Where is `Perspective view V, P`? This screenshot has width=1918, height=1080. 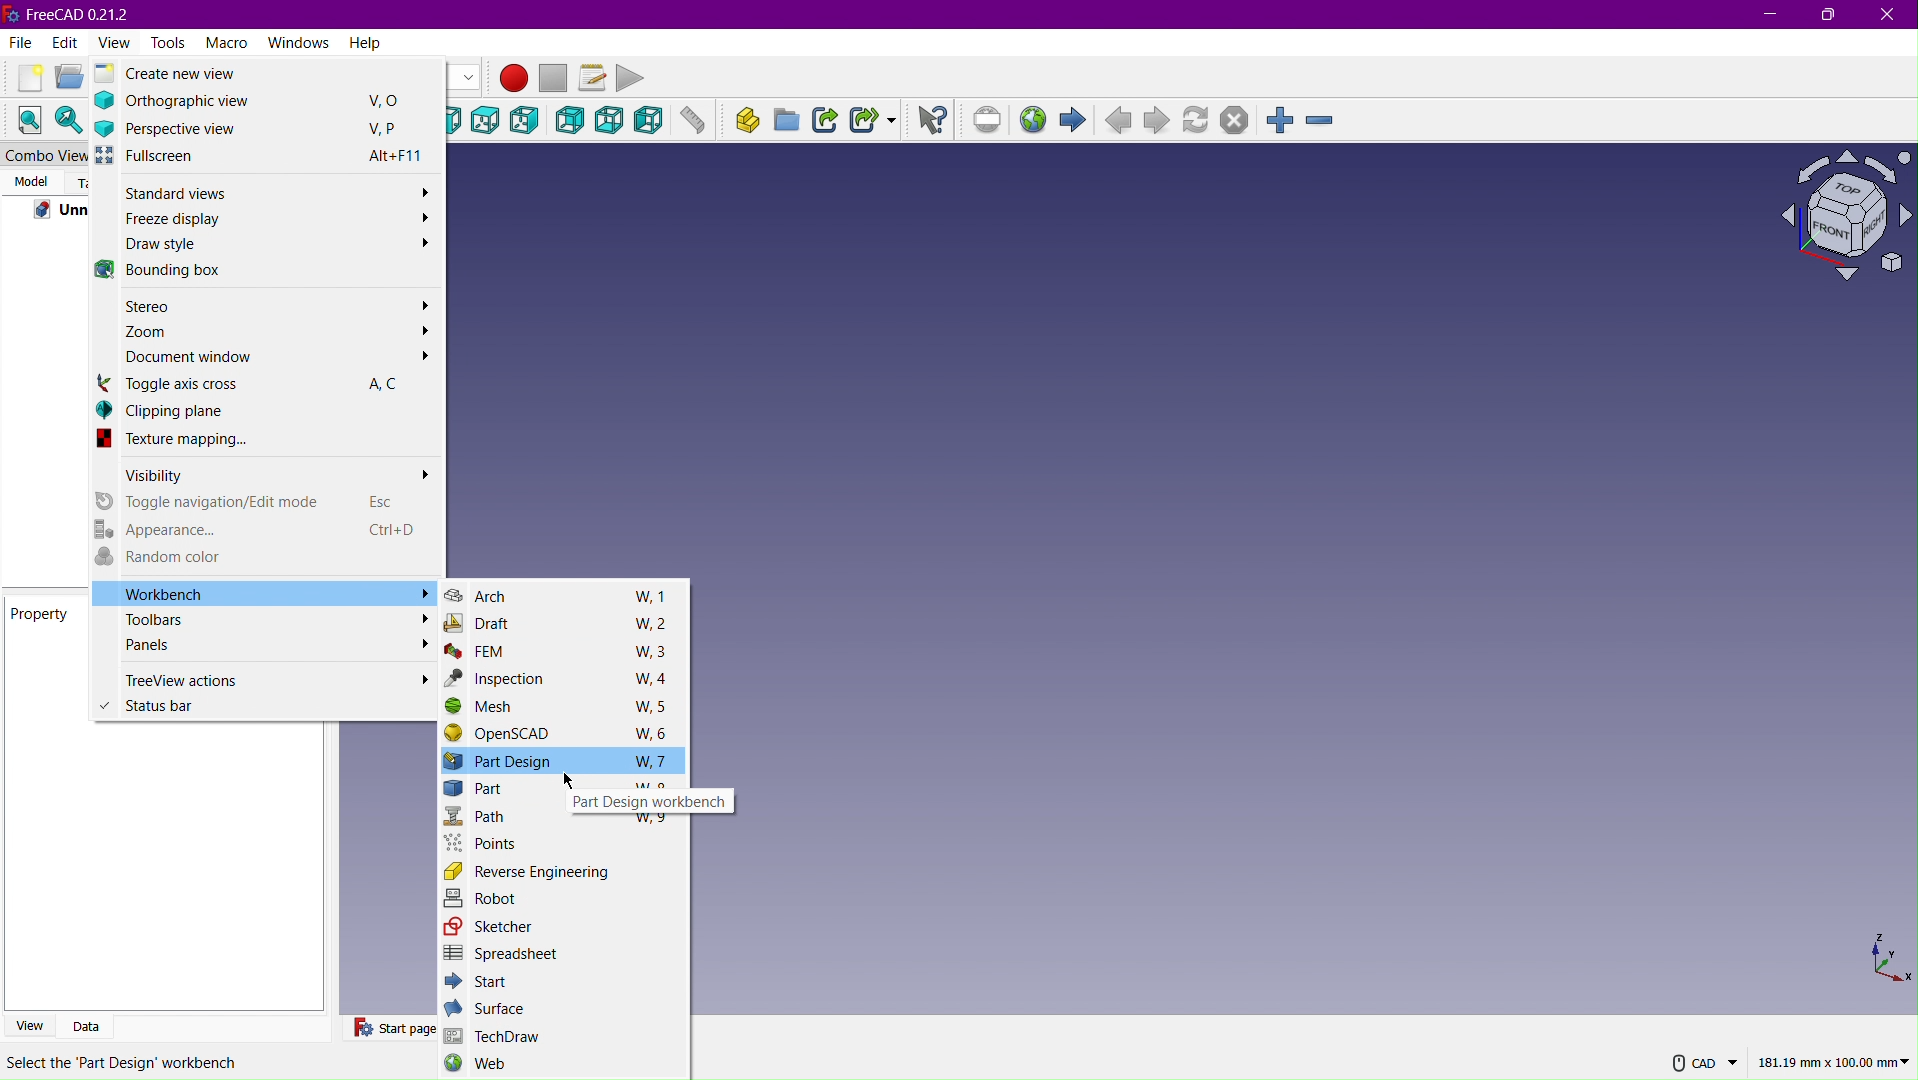
Perspective view V, P is located at coordinates (251, 131).